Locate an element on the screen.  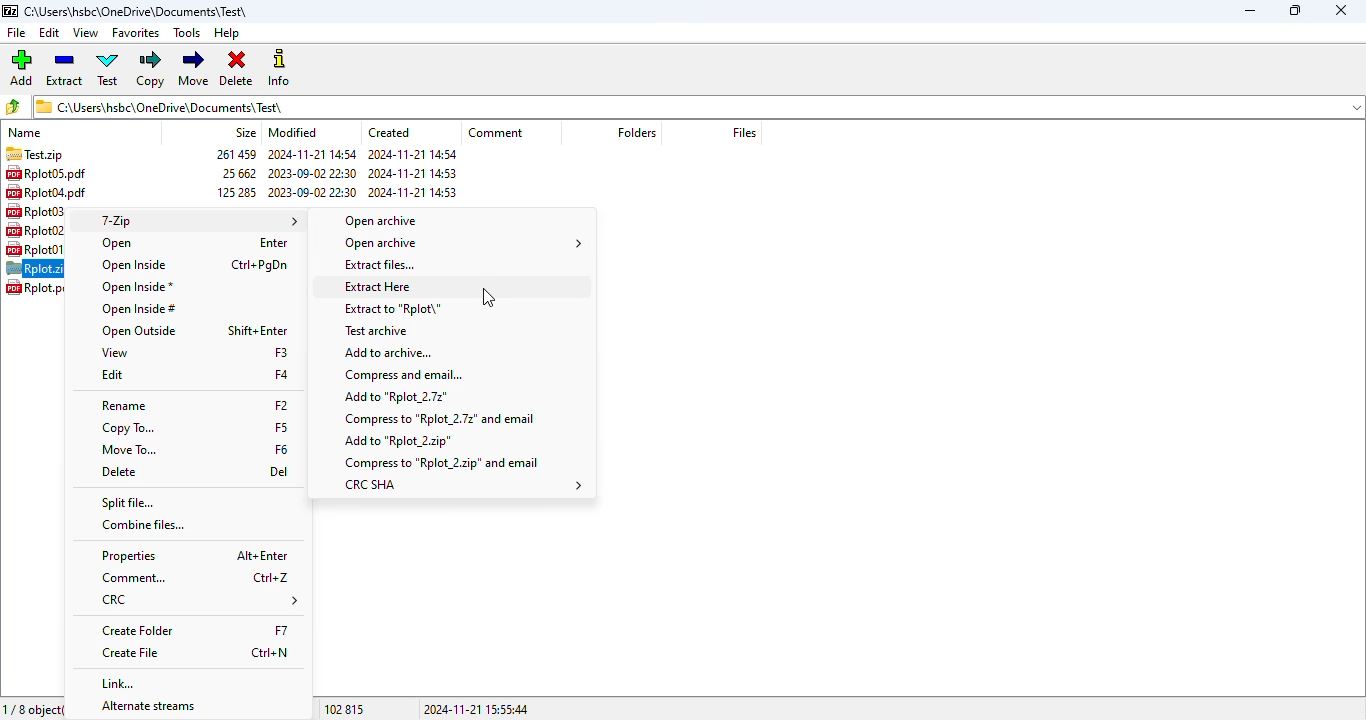
file is located at coordinates (18, 33).